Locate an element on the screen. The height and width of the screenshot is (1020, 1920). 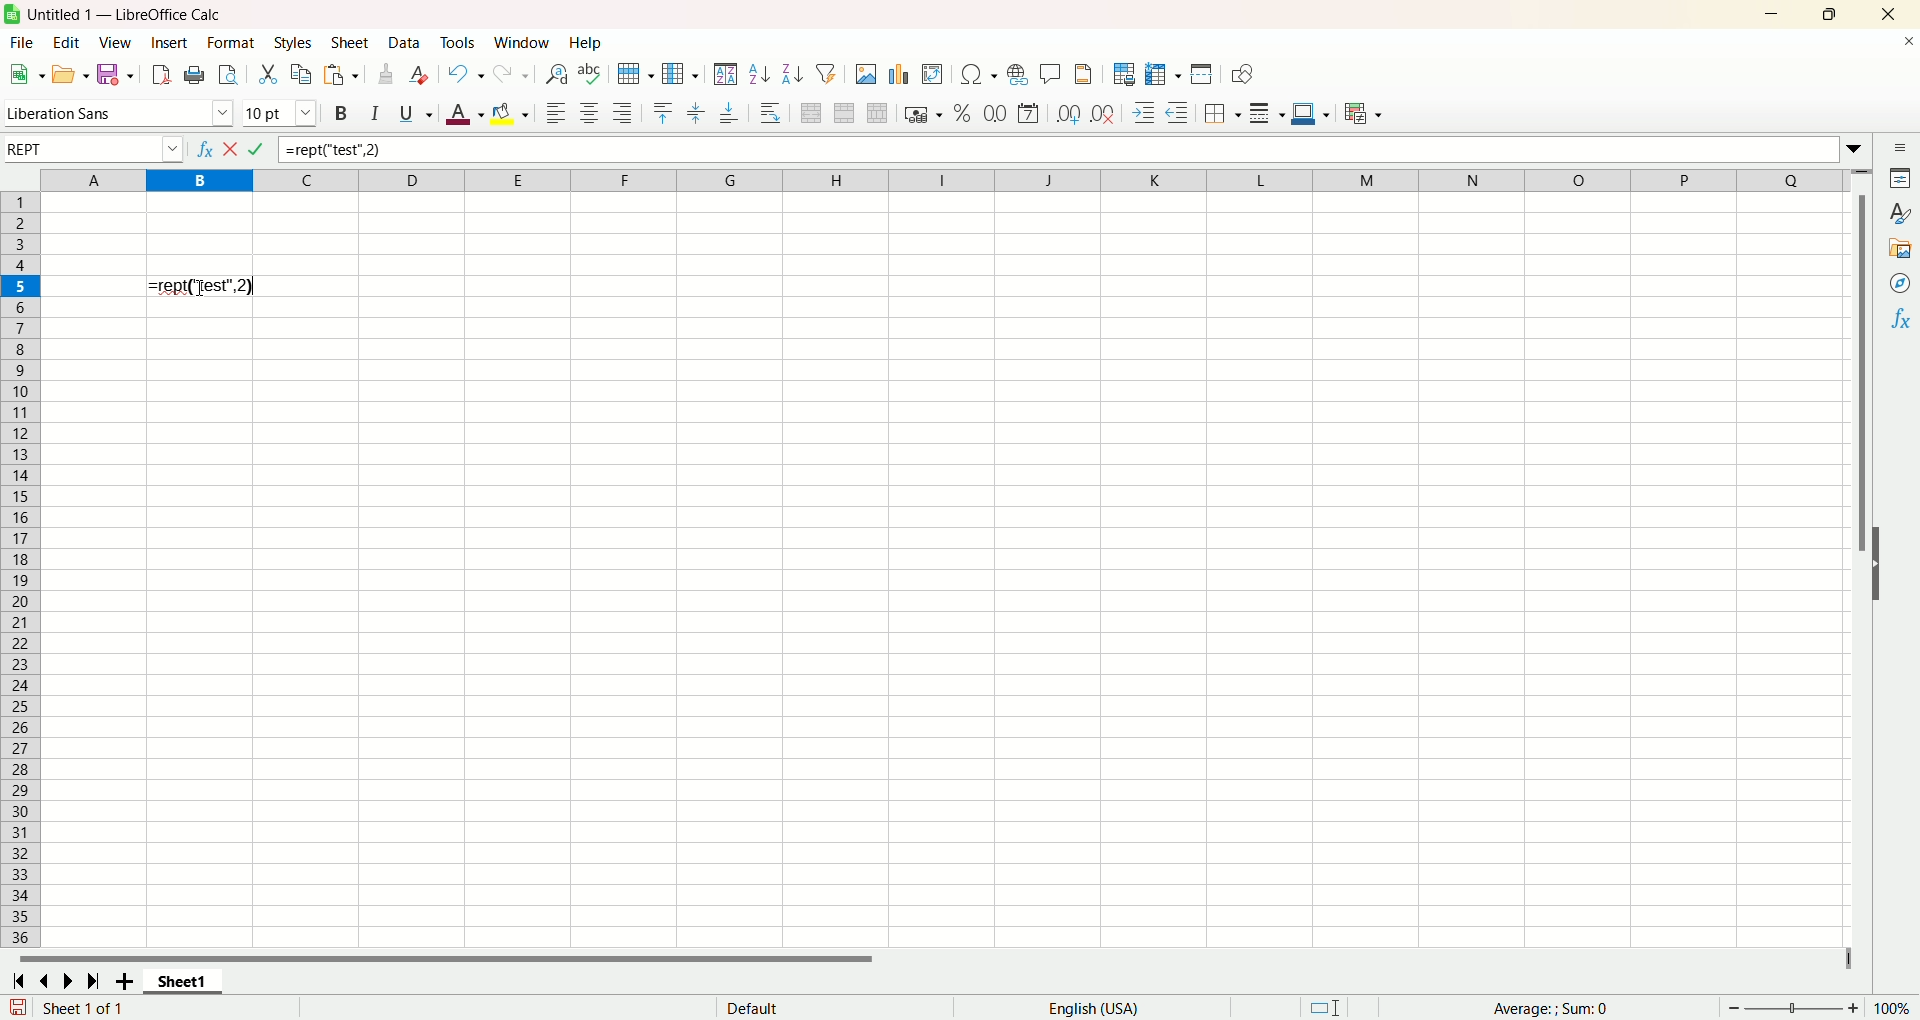
insert chart is located at coordinates (903, 73).